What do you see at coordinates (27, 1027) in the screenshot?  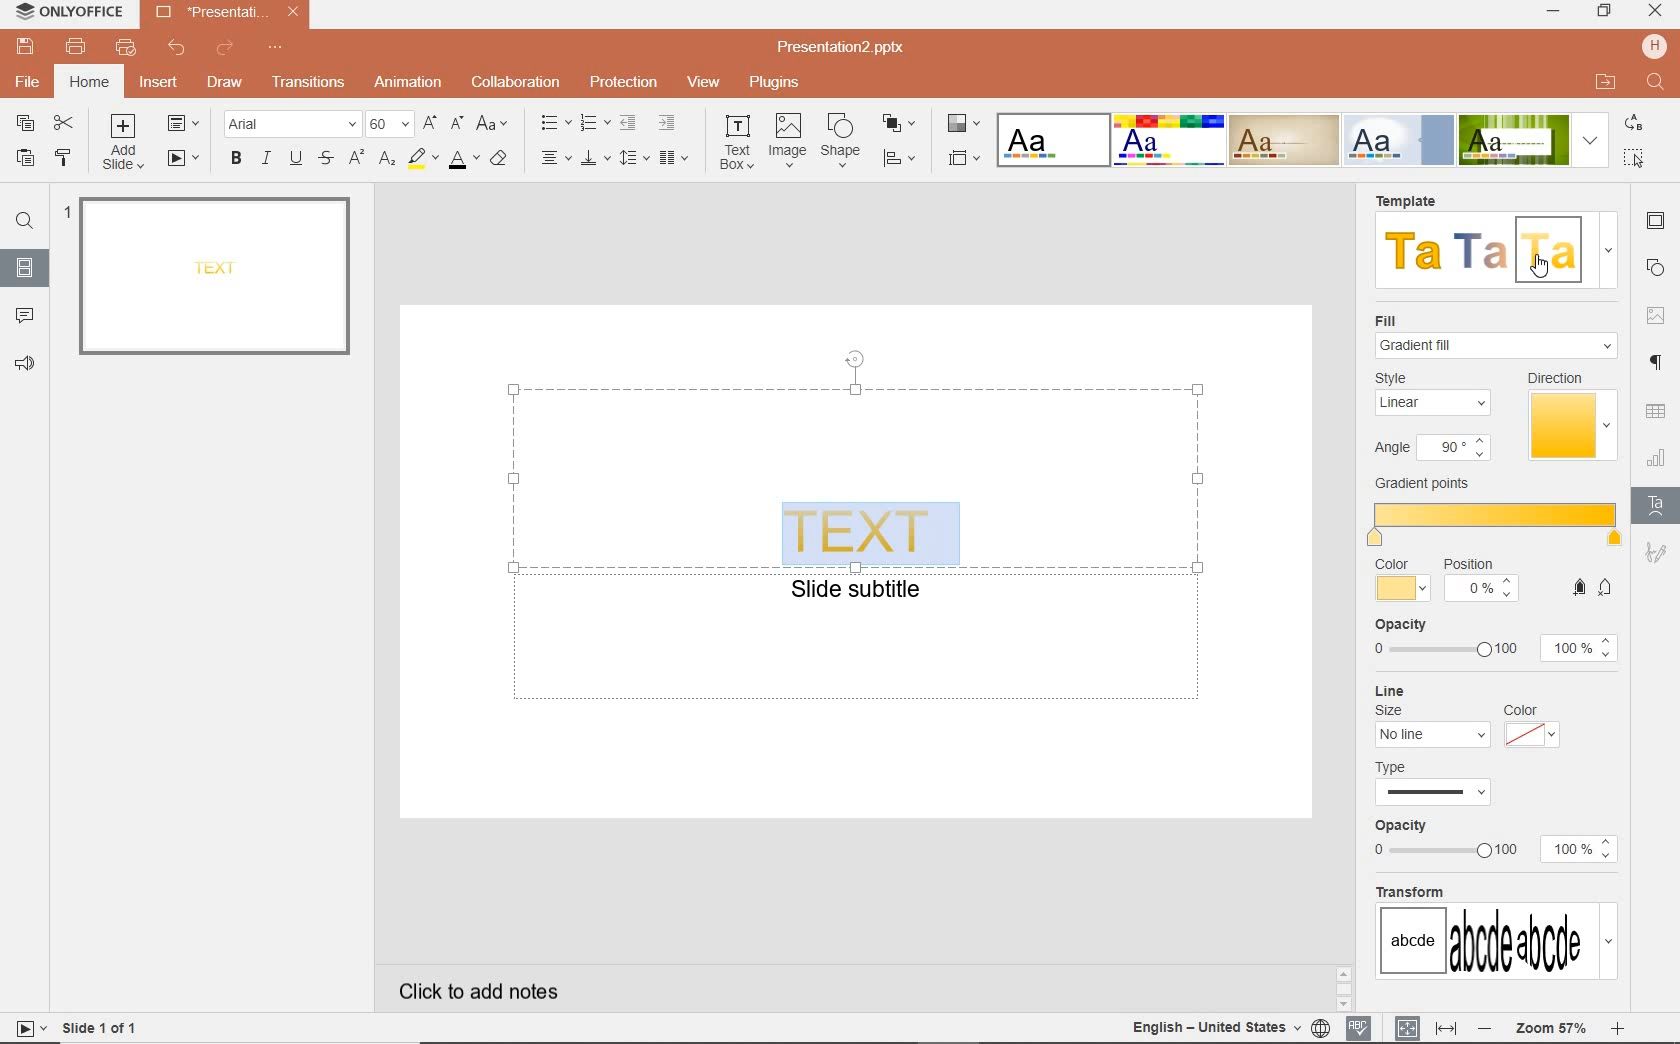 I see `star slide show` at bounding box center [27, 1027].